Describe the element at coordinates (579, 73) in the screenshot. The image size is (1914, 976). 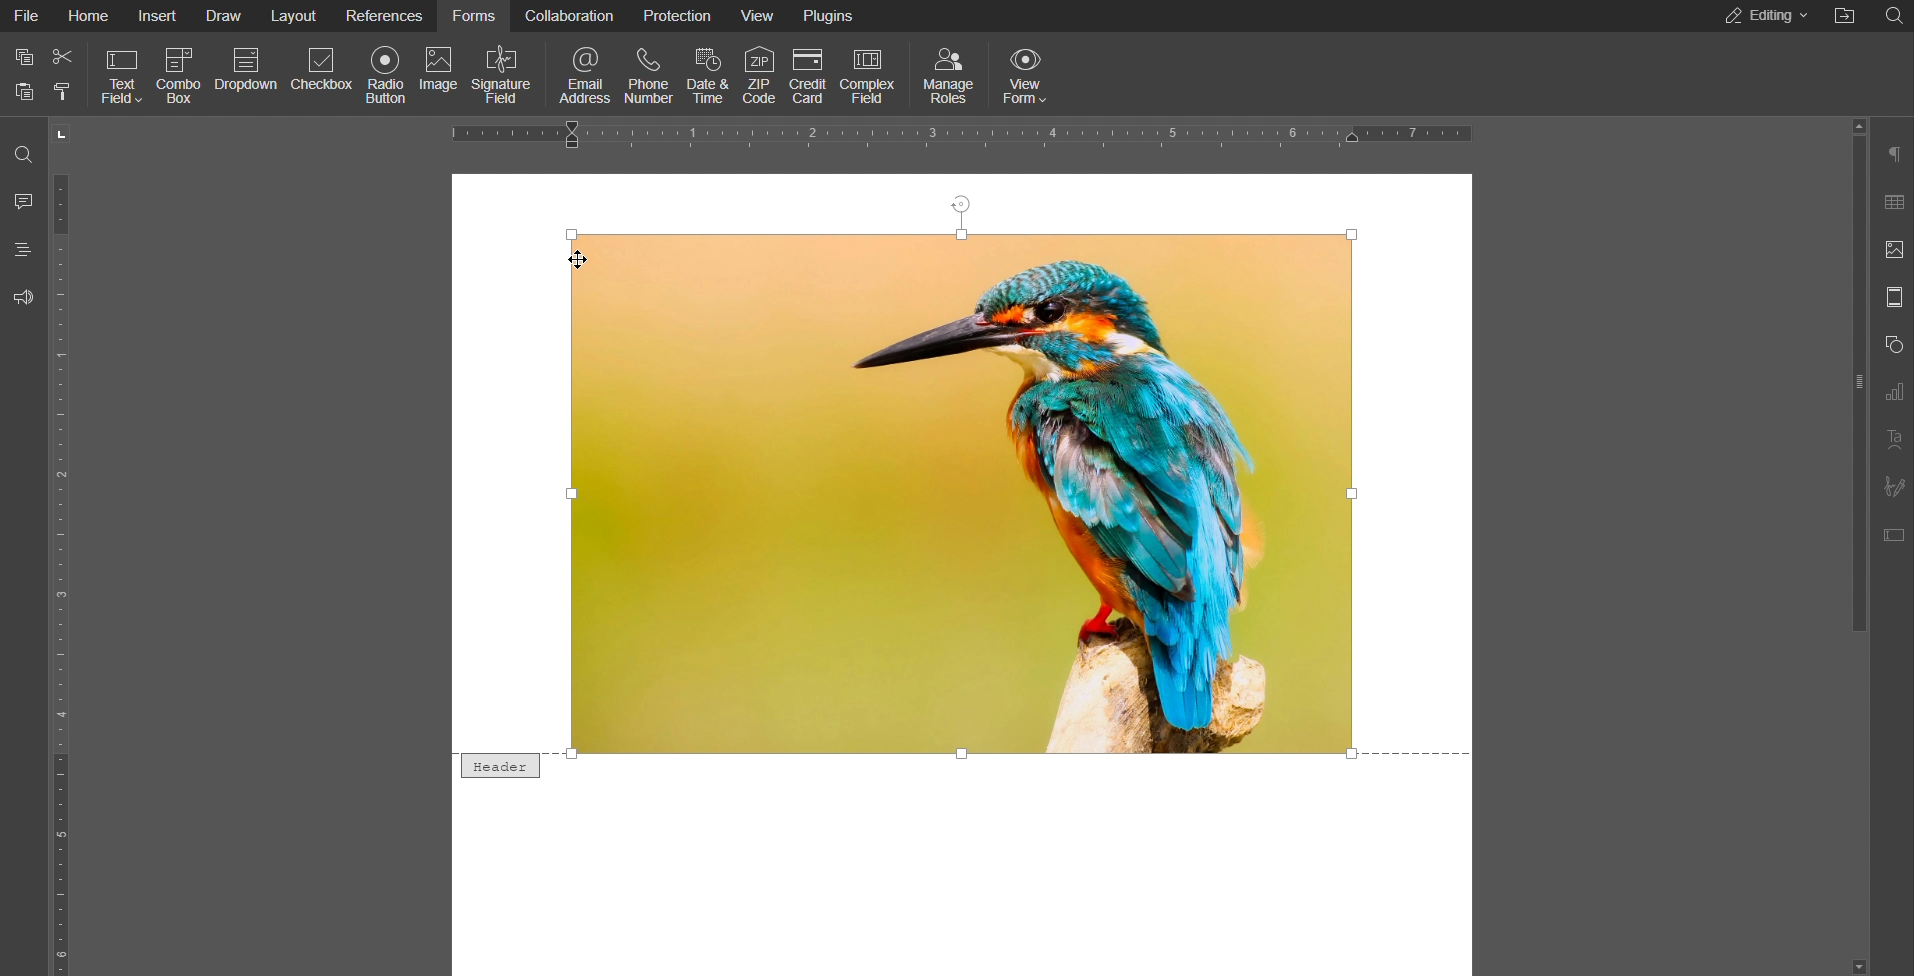
I see `Email Address` at that location.